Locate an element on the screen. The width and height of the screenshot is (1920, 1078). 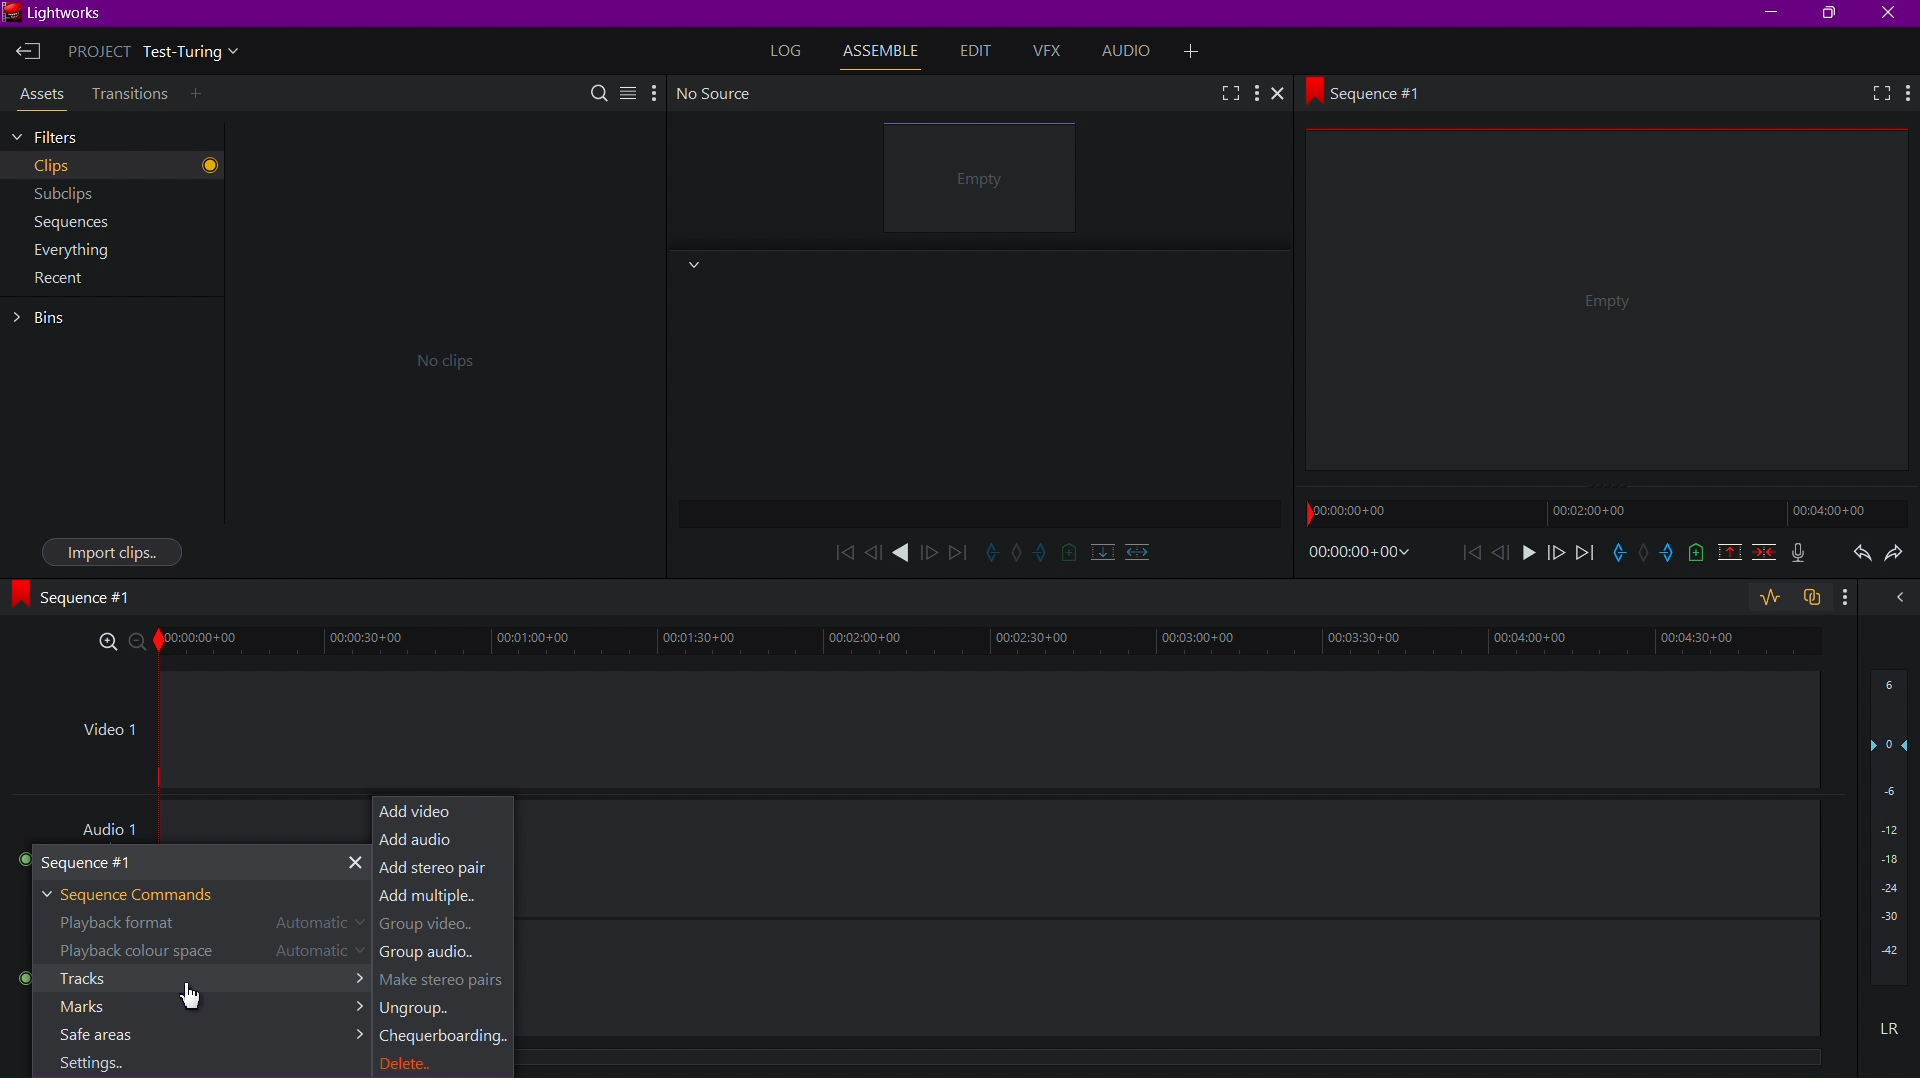
Lightworks is located at coordinates (60, 15).